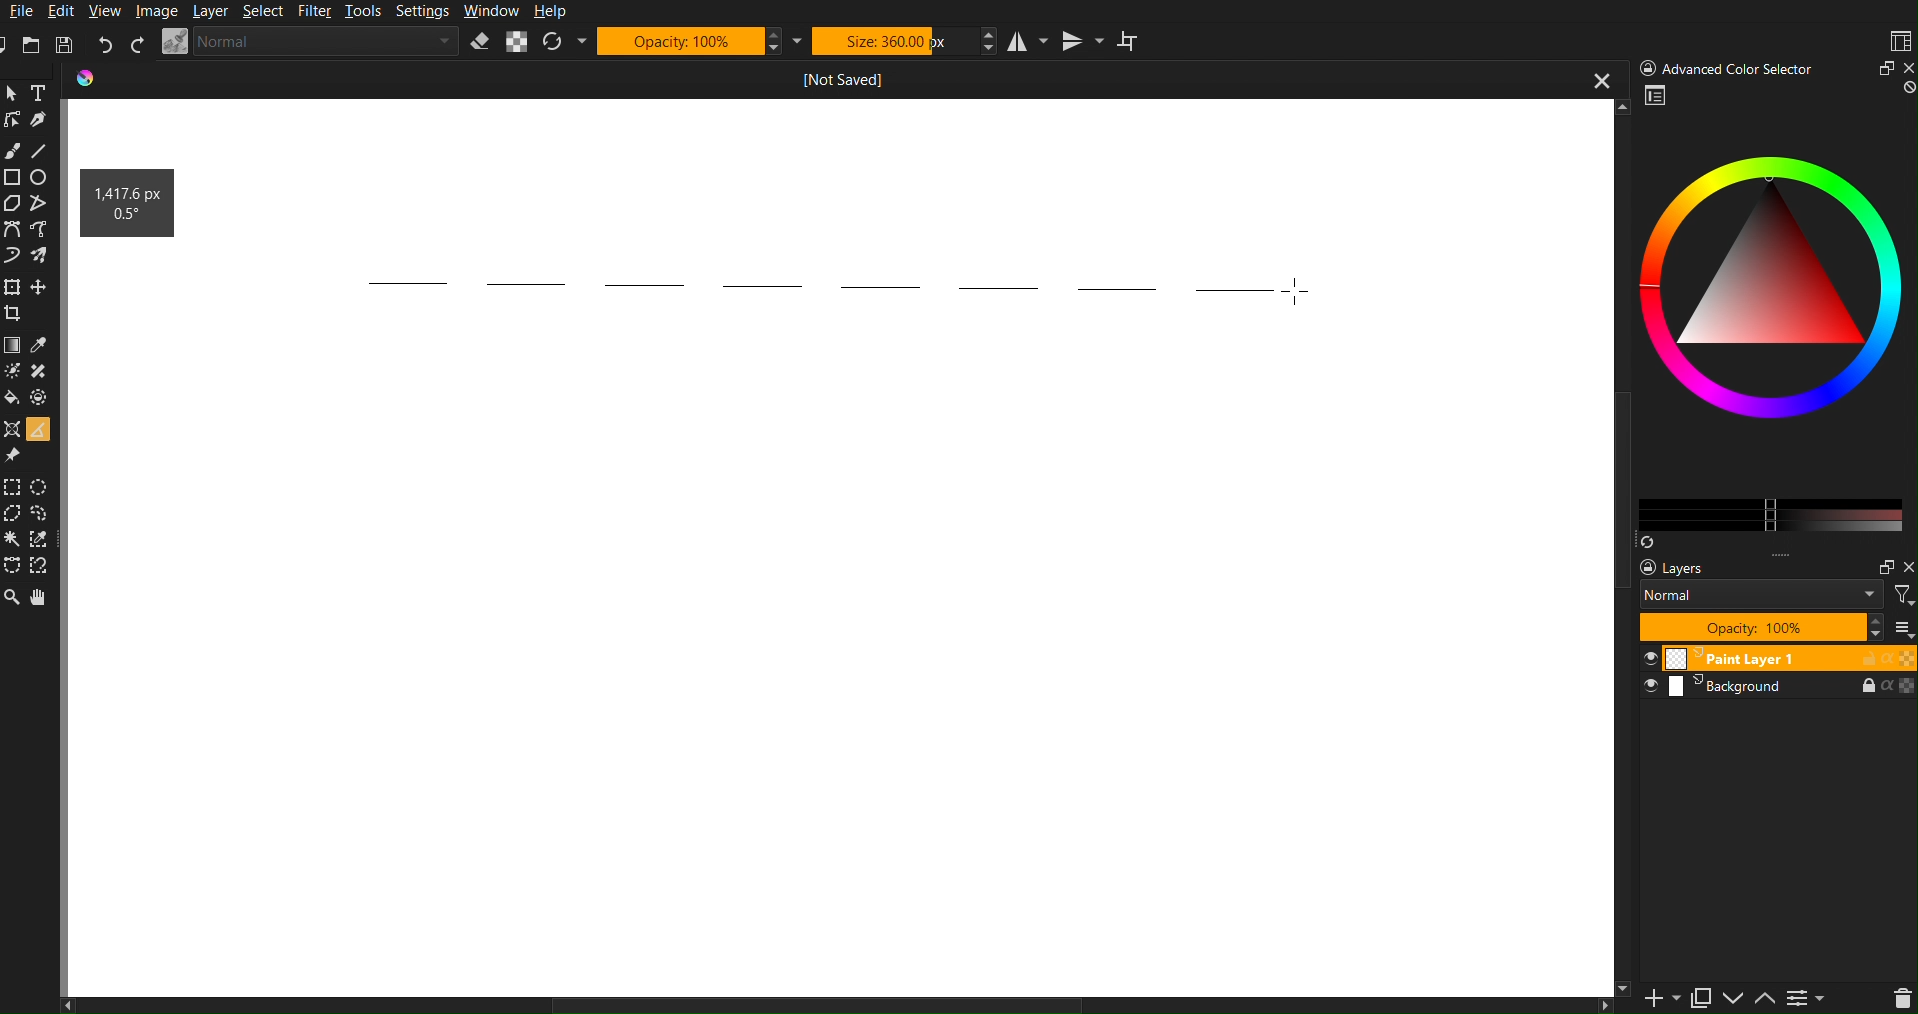 Image resolution: width=1918 pixels, height=1014 pixels. Describe the element at coordinates (212, 12) in the screenshot. I see `Layer` at that location.